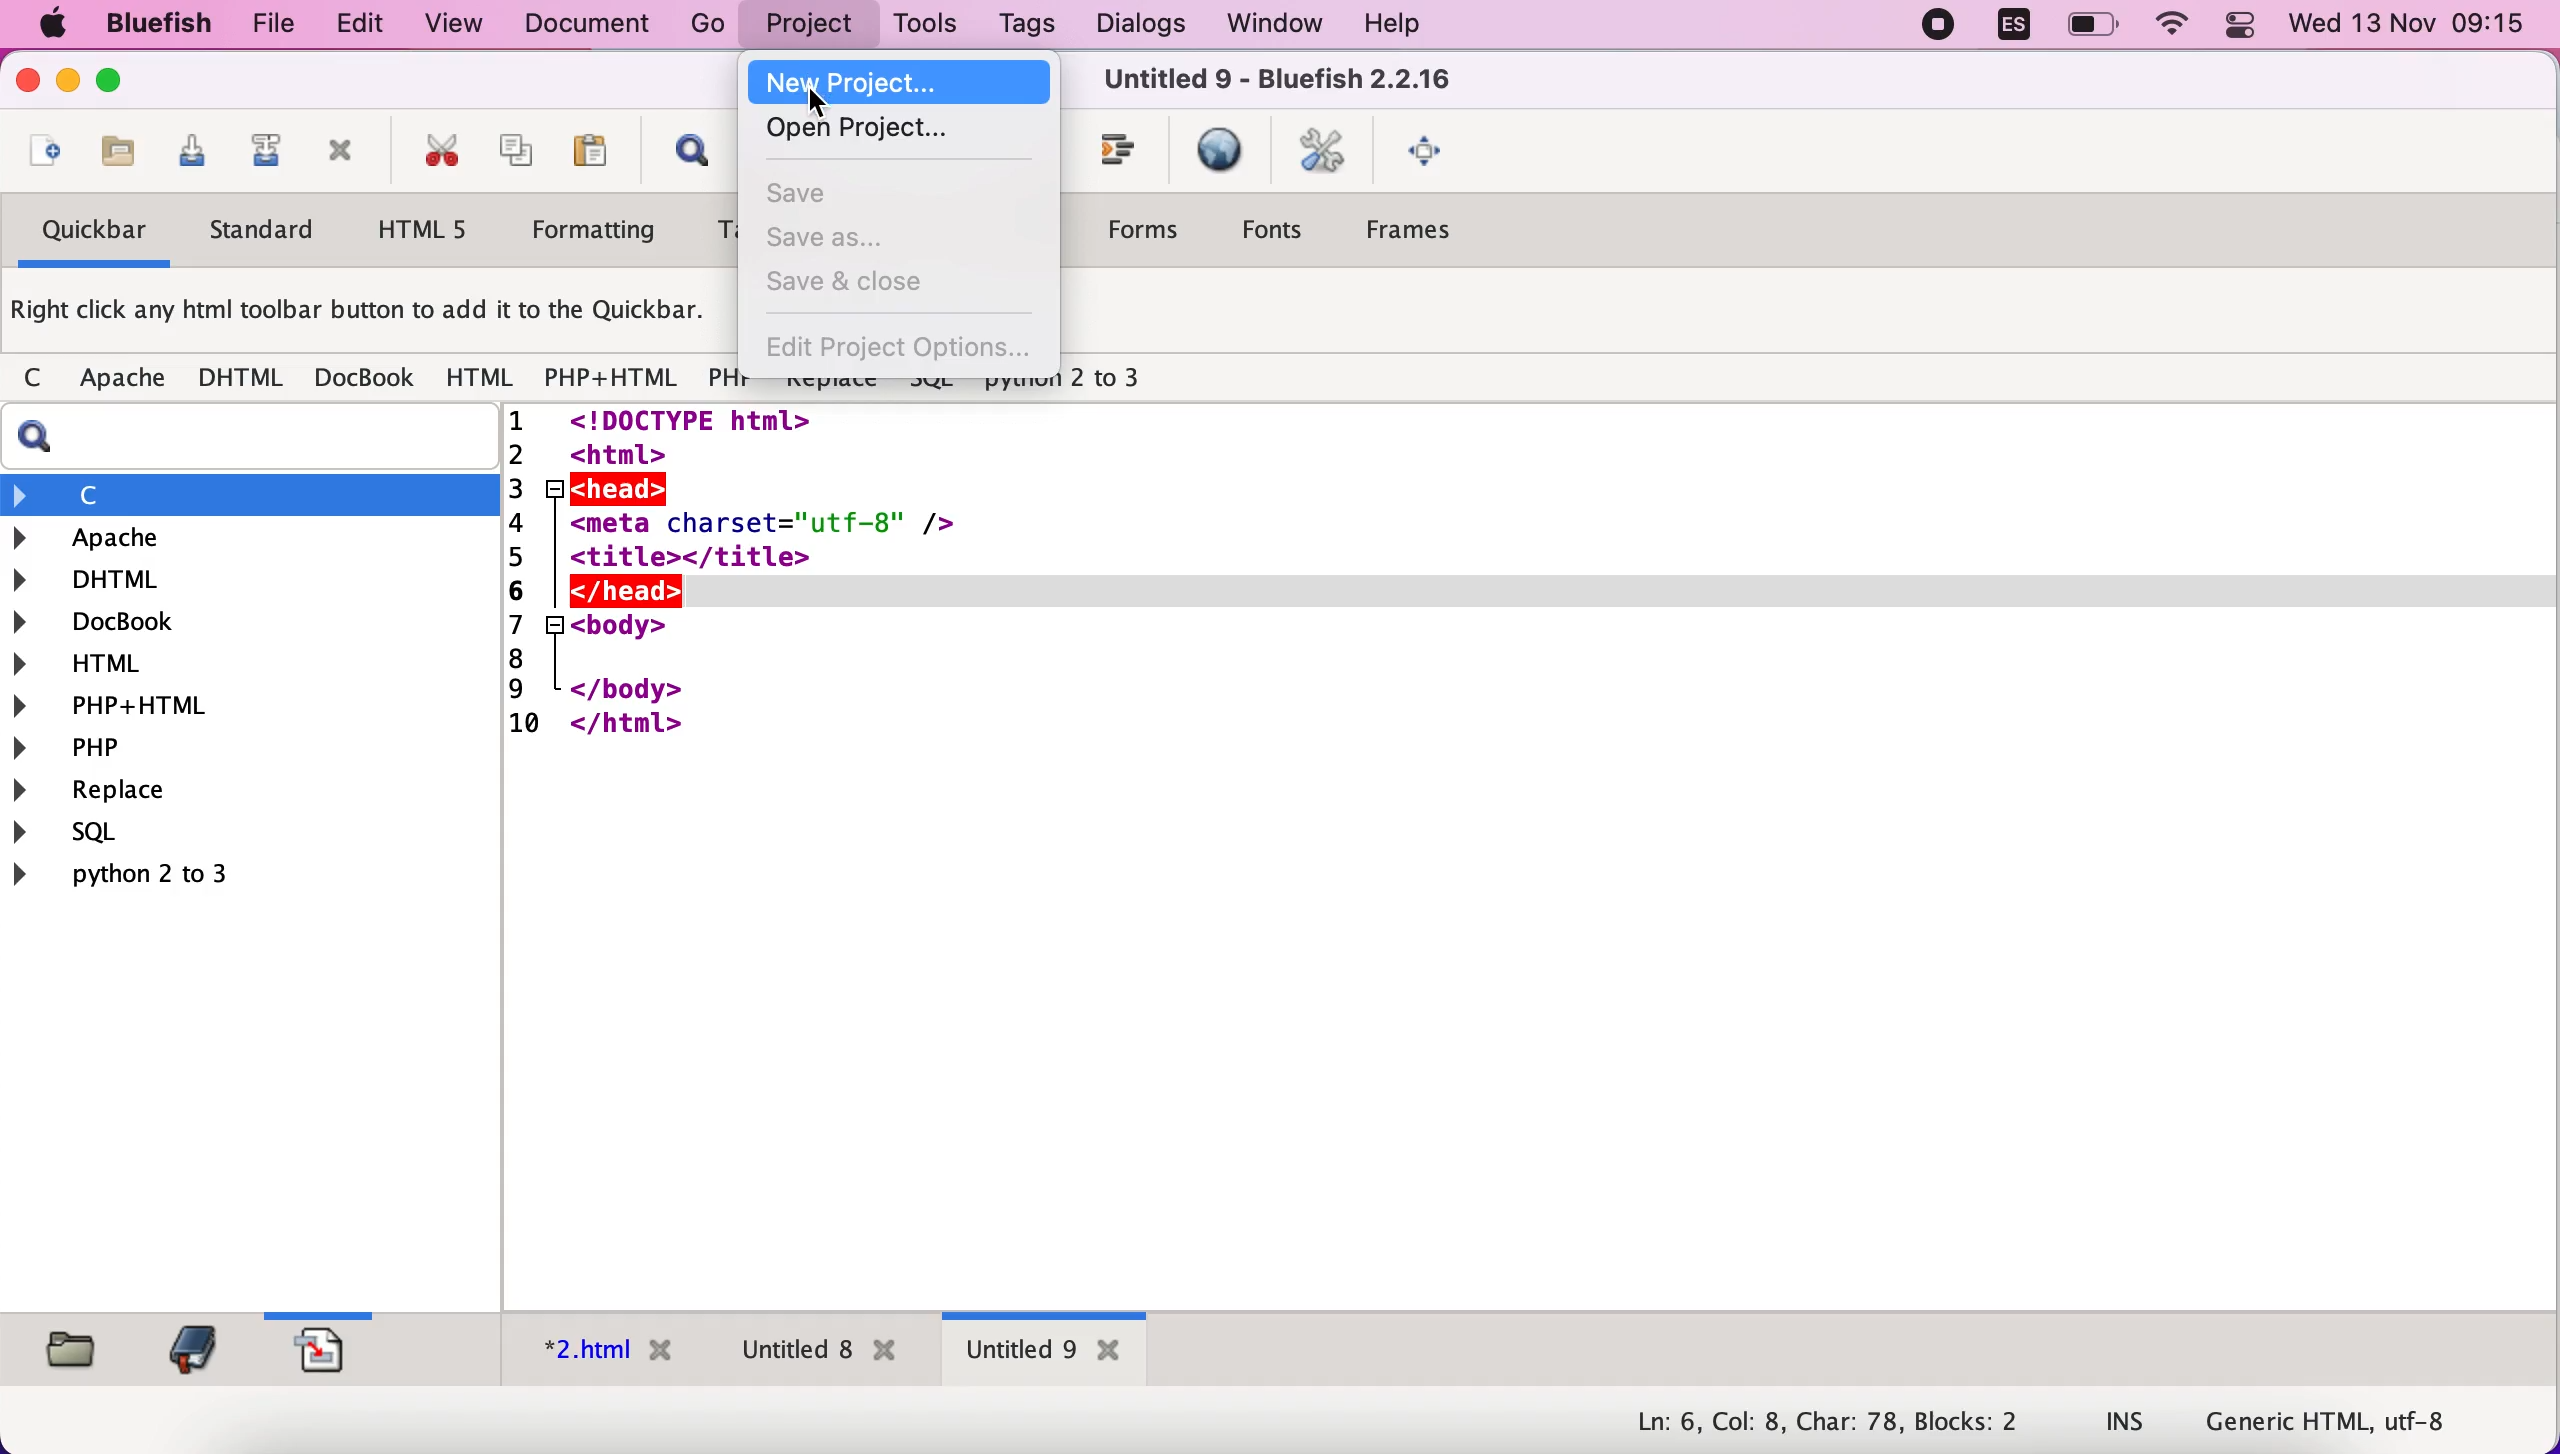  I want to click on close, so click(22, 84).